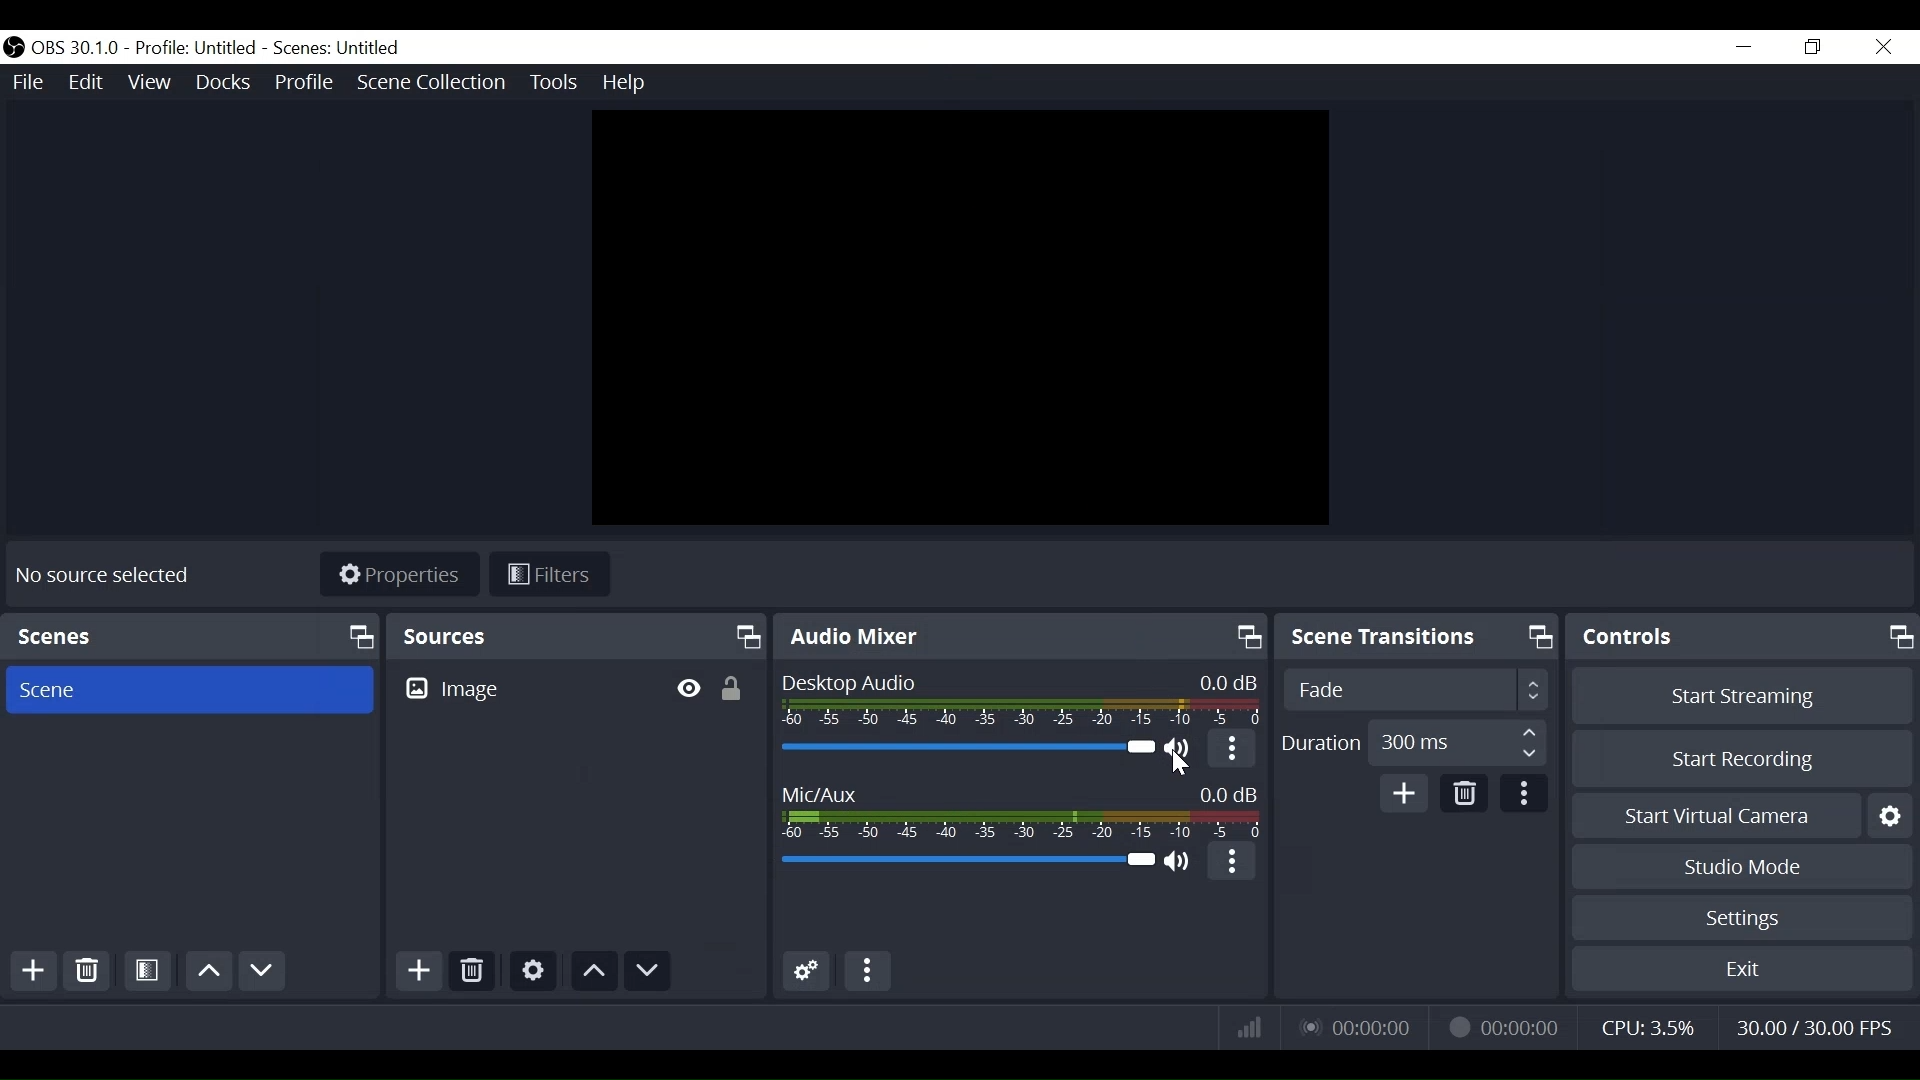 This screenshot has height=1080, width=1920. Describe the element at coordinates (207, 970) in the screenshot. I see `Move up` at that location.